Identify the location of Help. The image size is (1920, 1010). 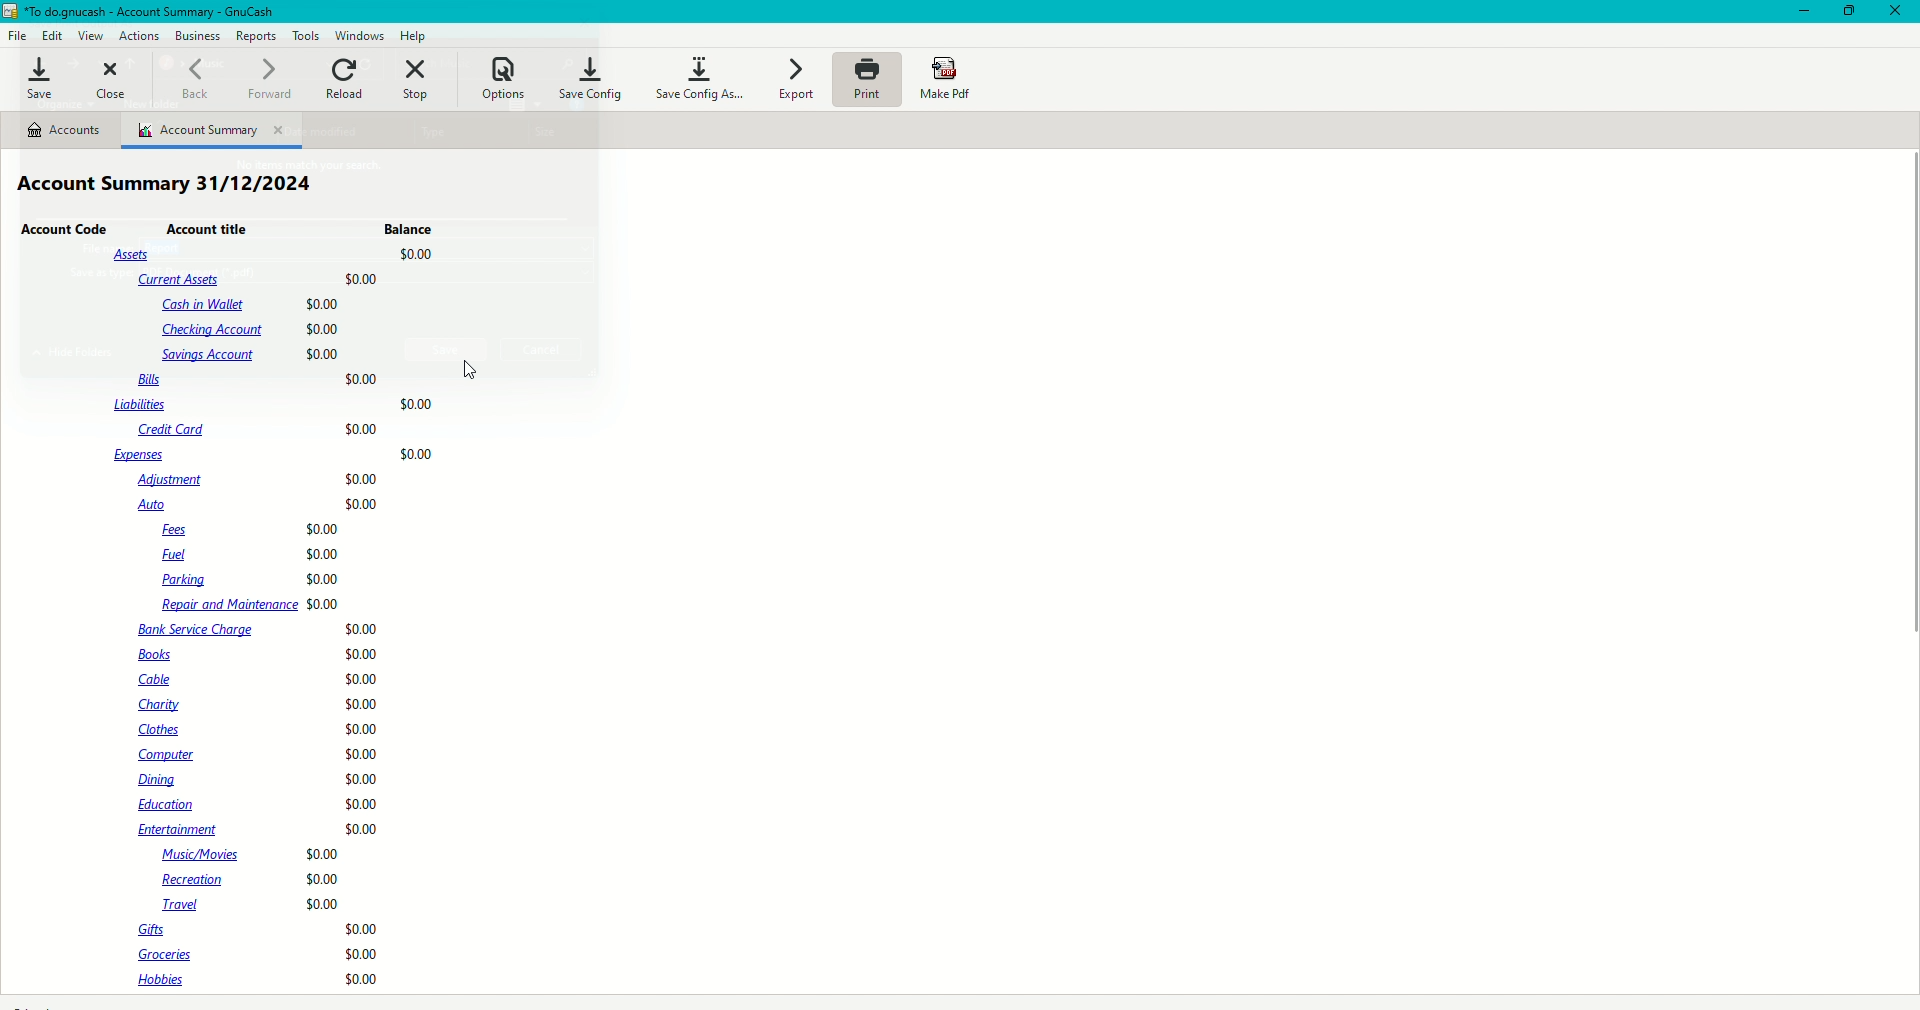
(417, 35).